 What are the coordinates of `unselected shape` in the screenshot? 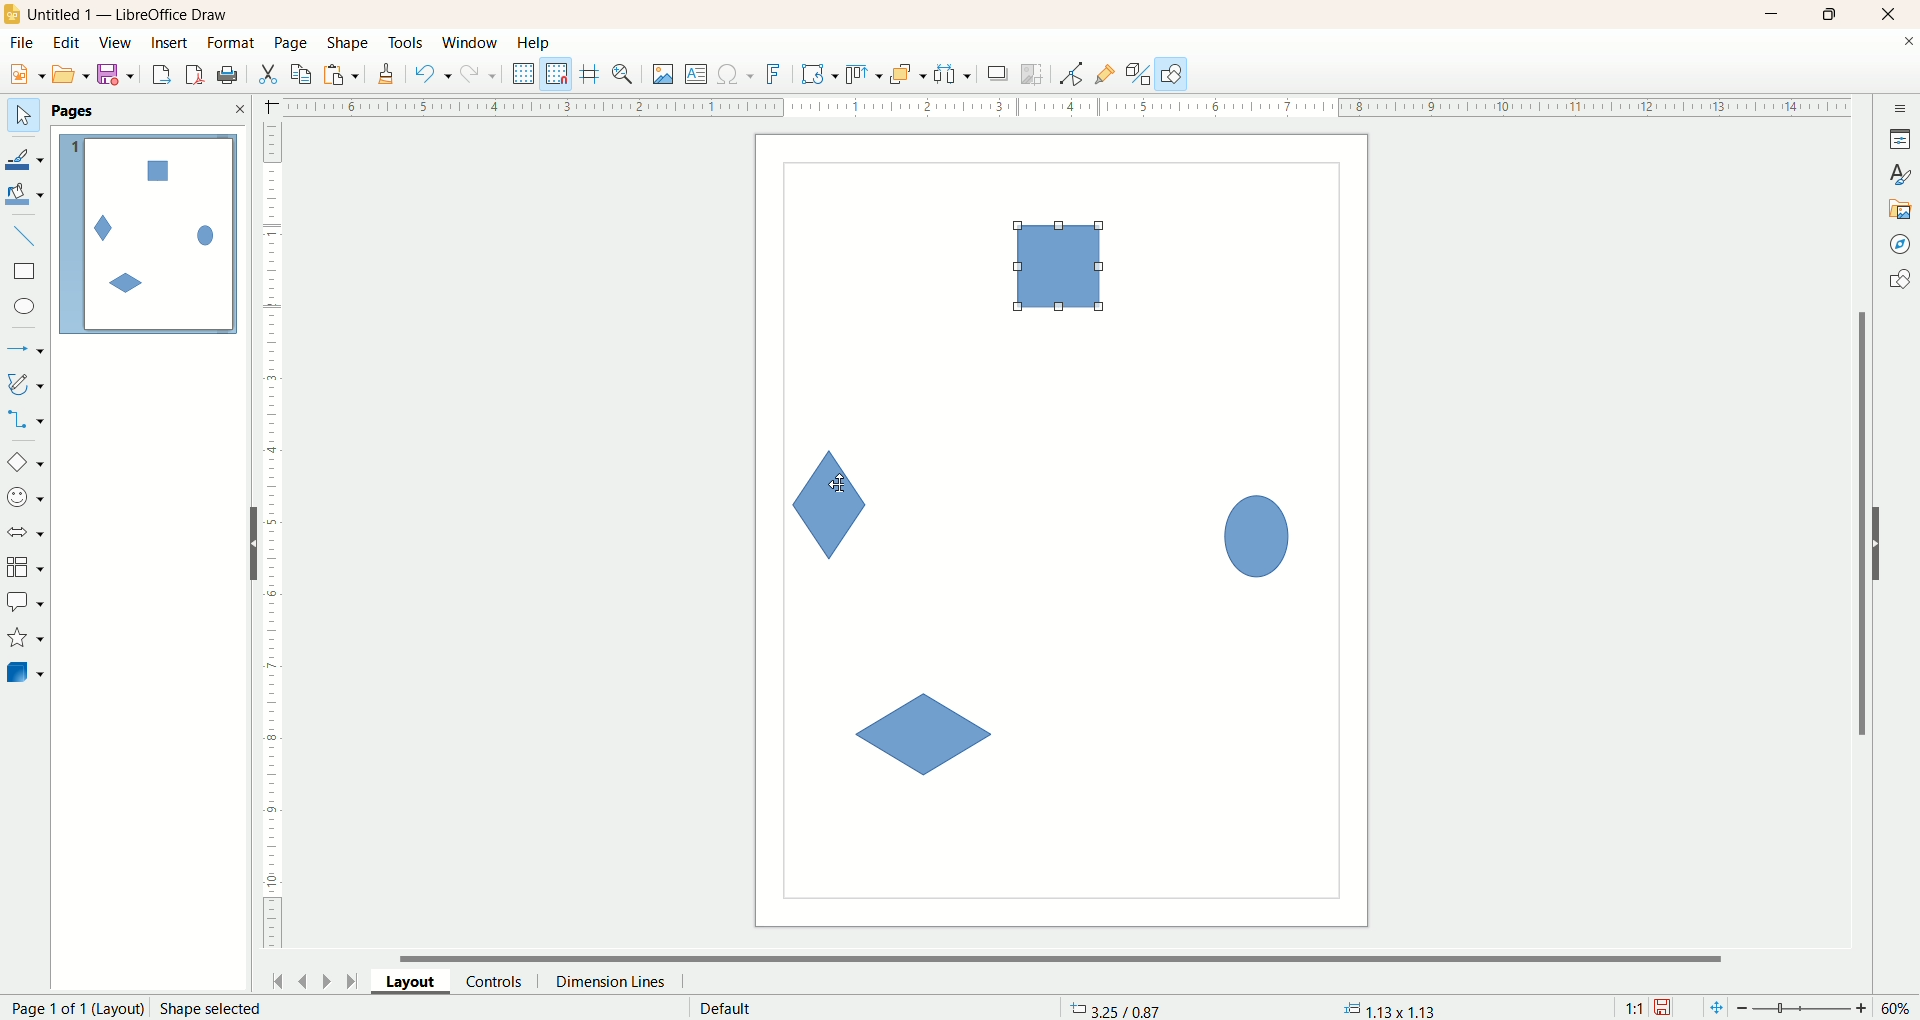 It's located at (922, 736).